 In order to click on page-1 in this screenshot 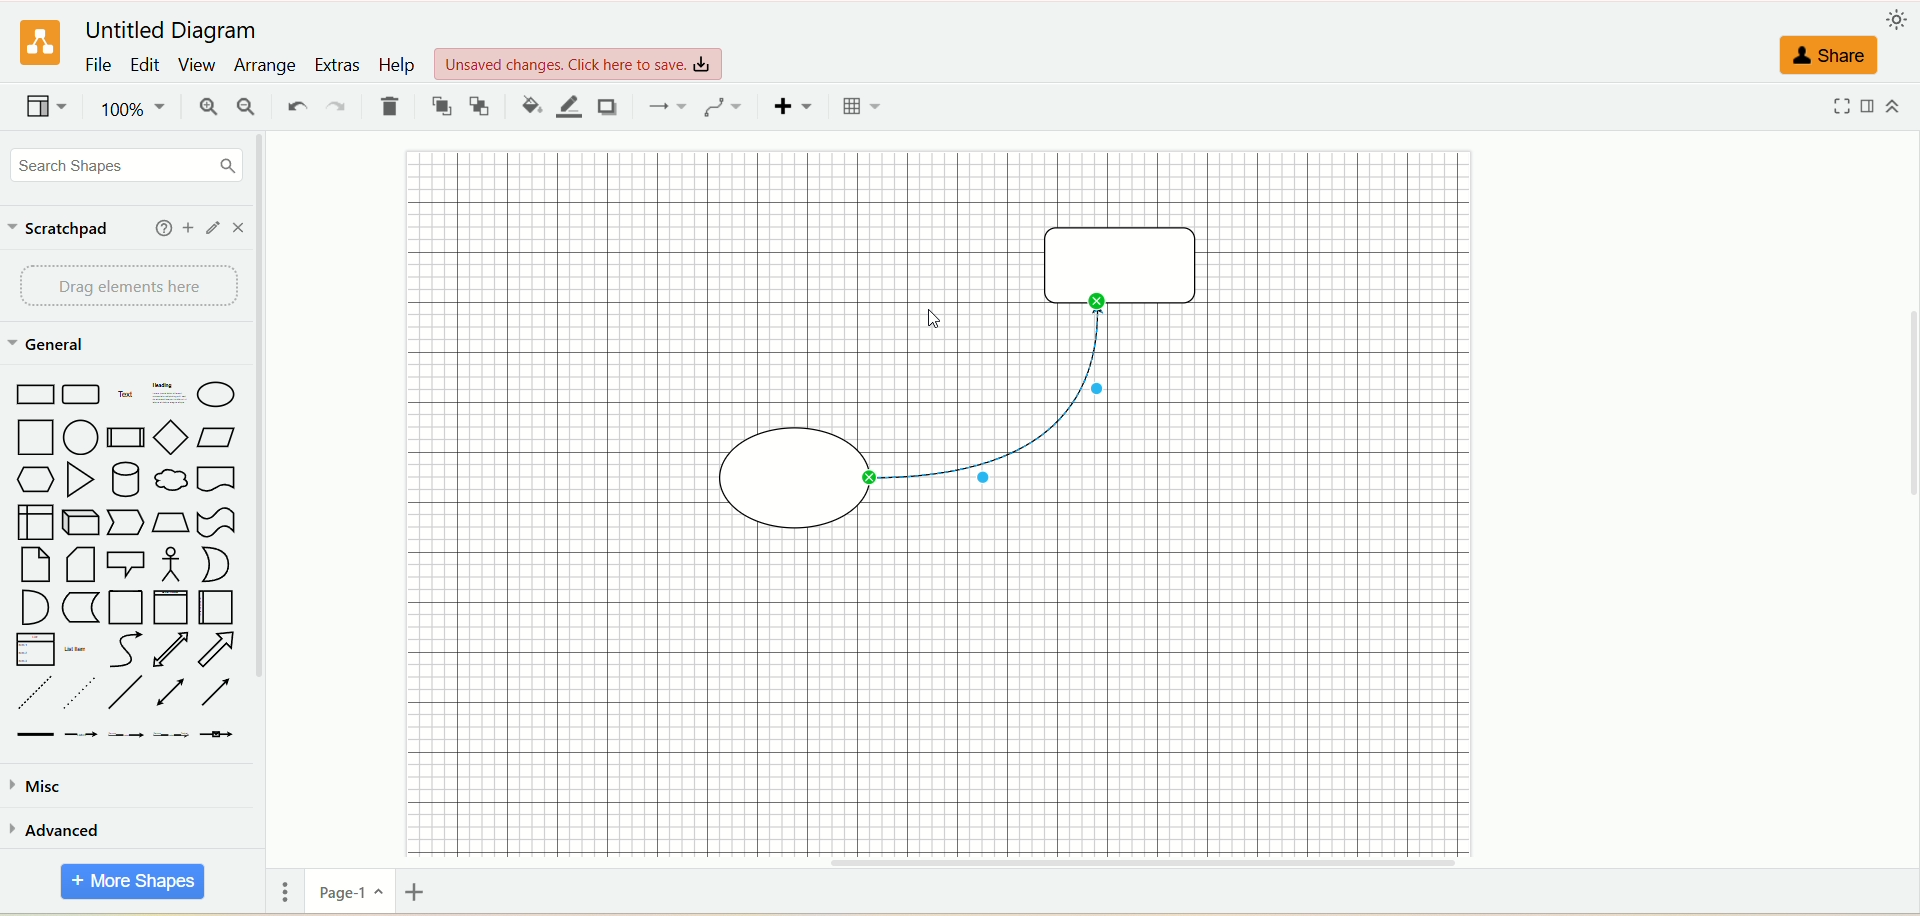, I will do `click(347, 891)`.